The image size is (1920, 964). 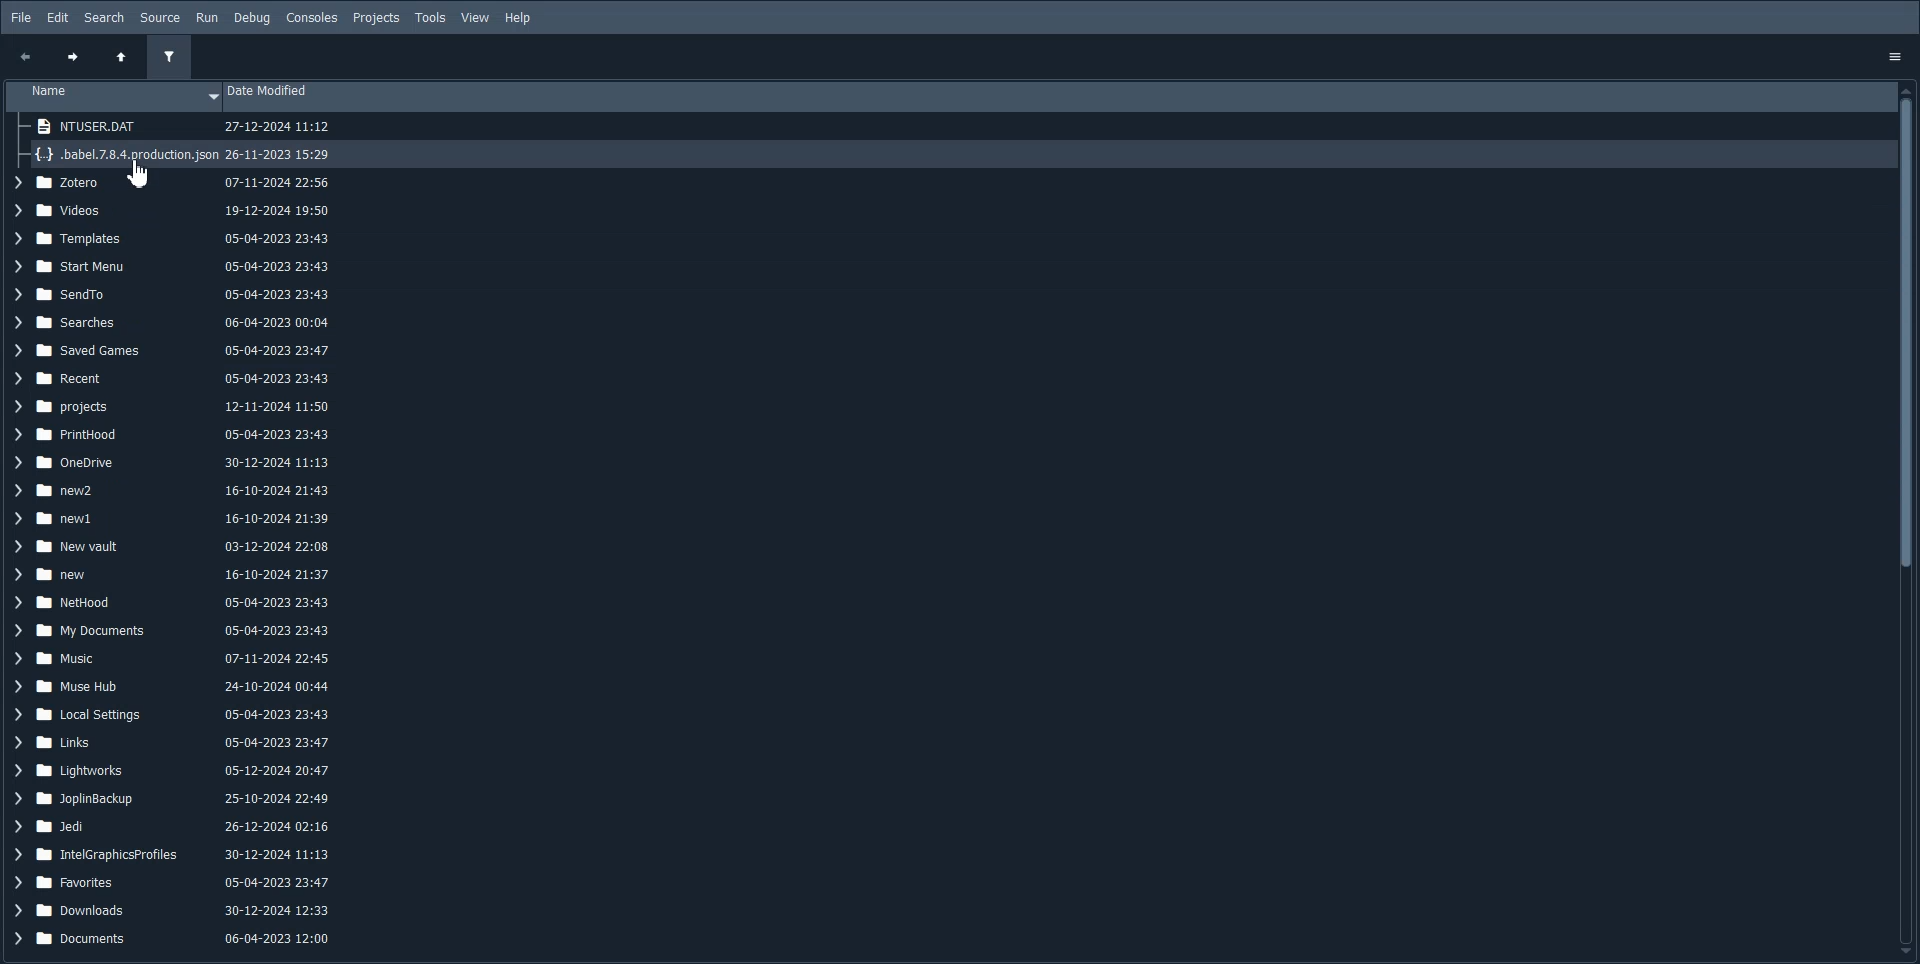 I want to click on Consoles, so click(x=312, y=19).